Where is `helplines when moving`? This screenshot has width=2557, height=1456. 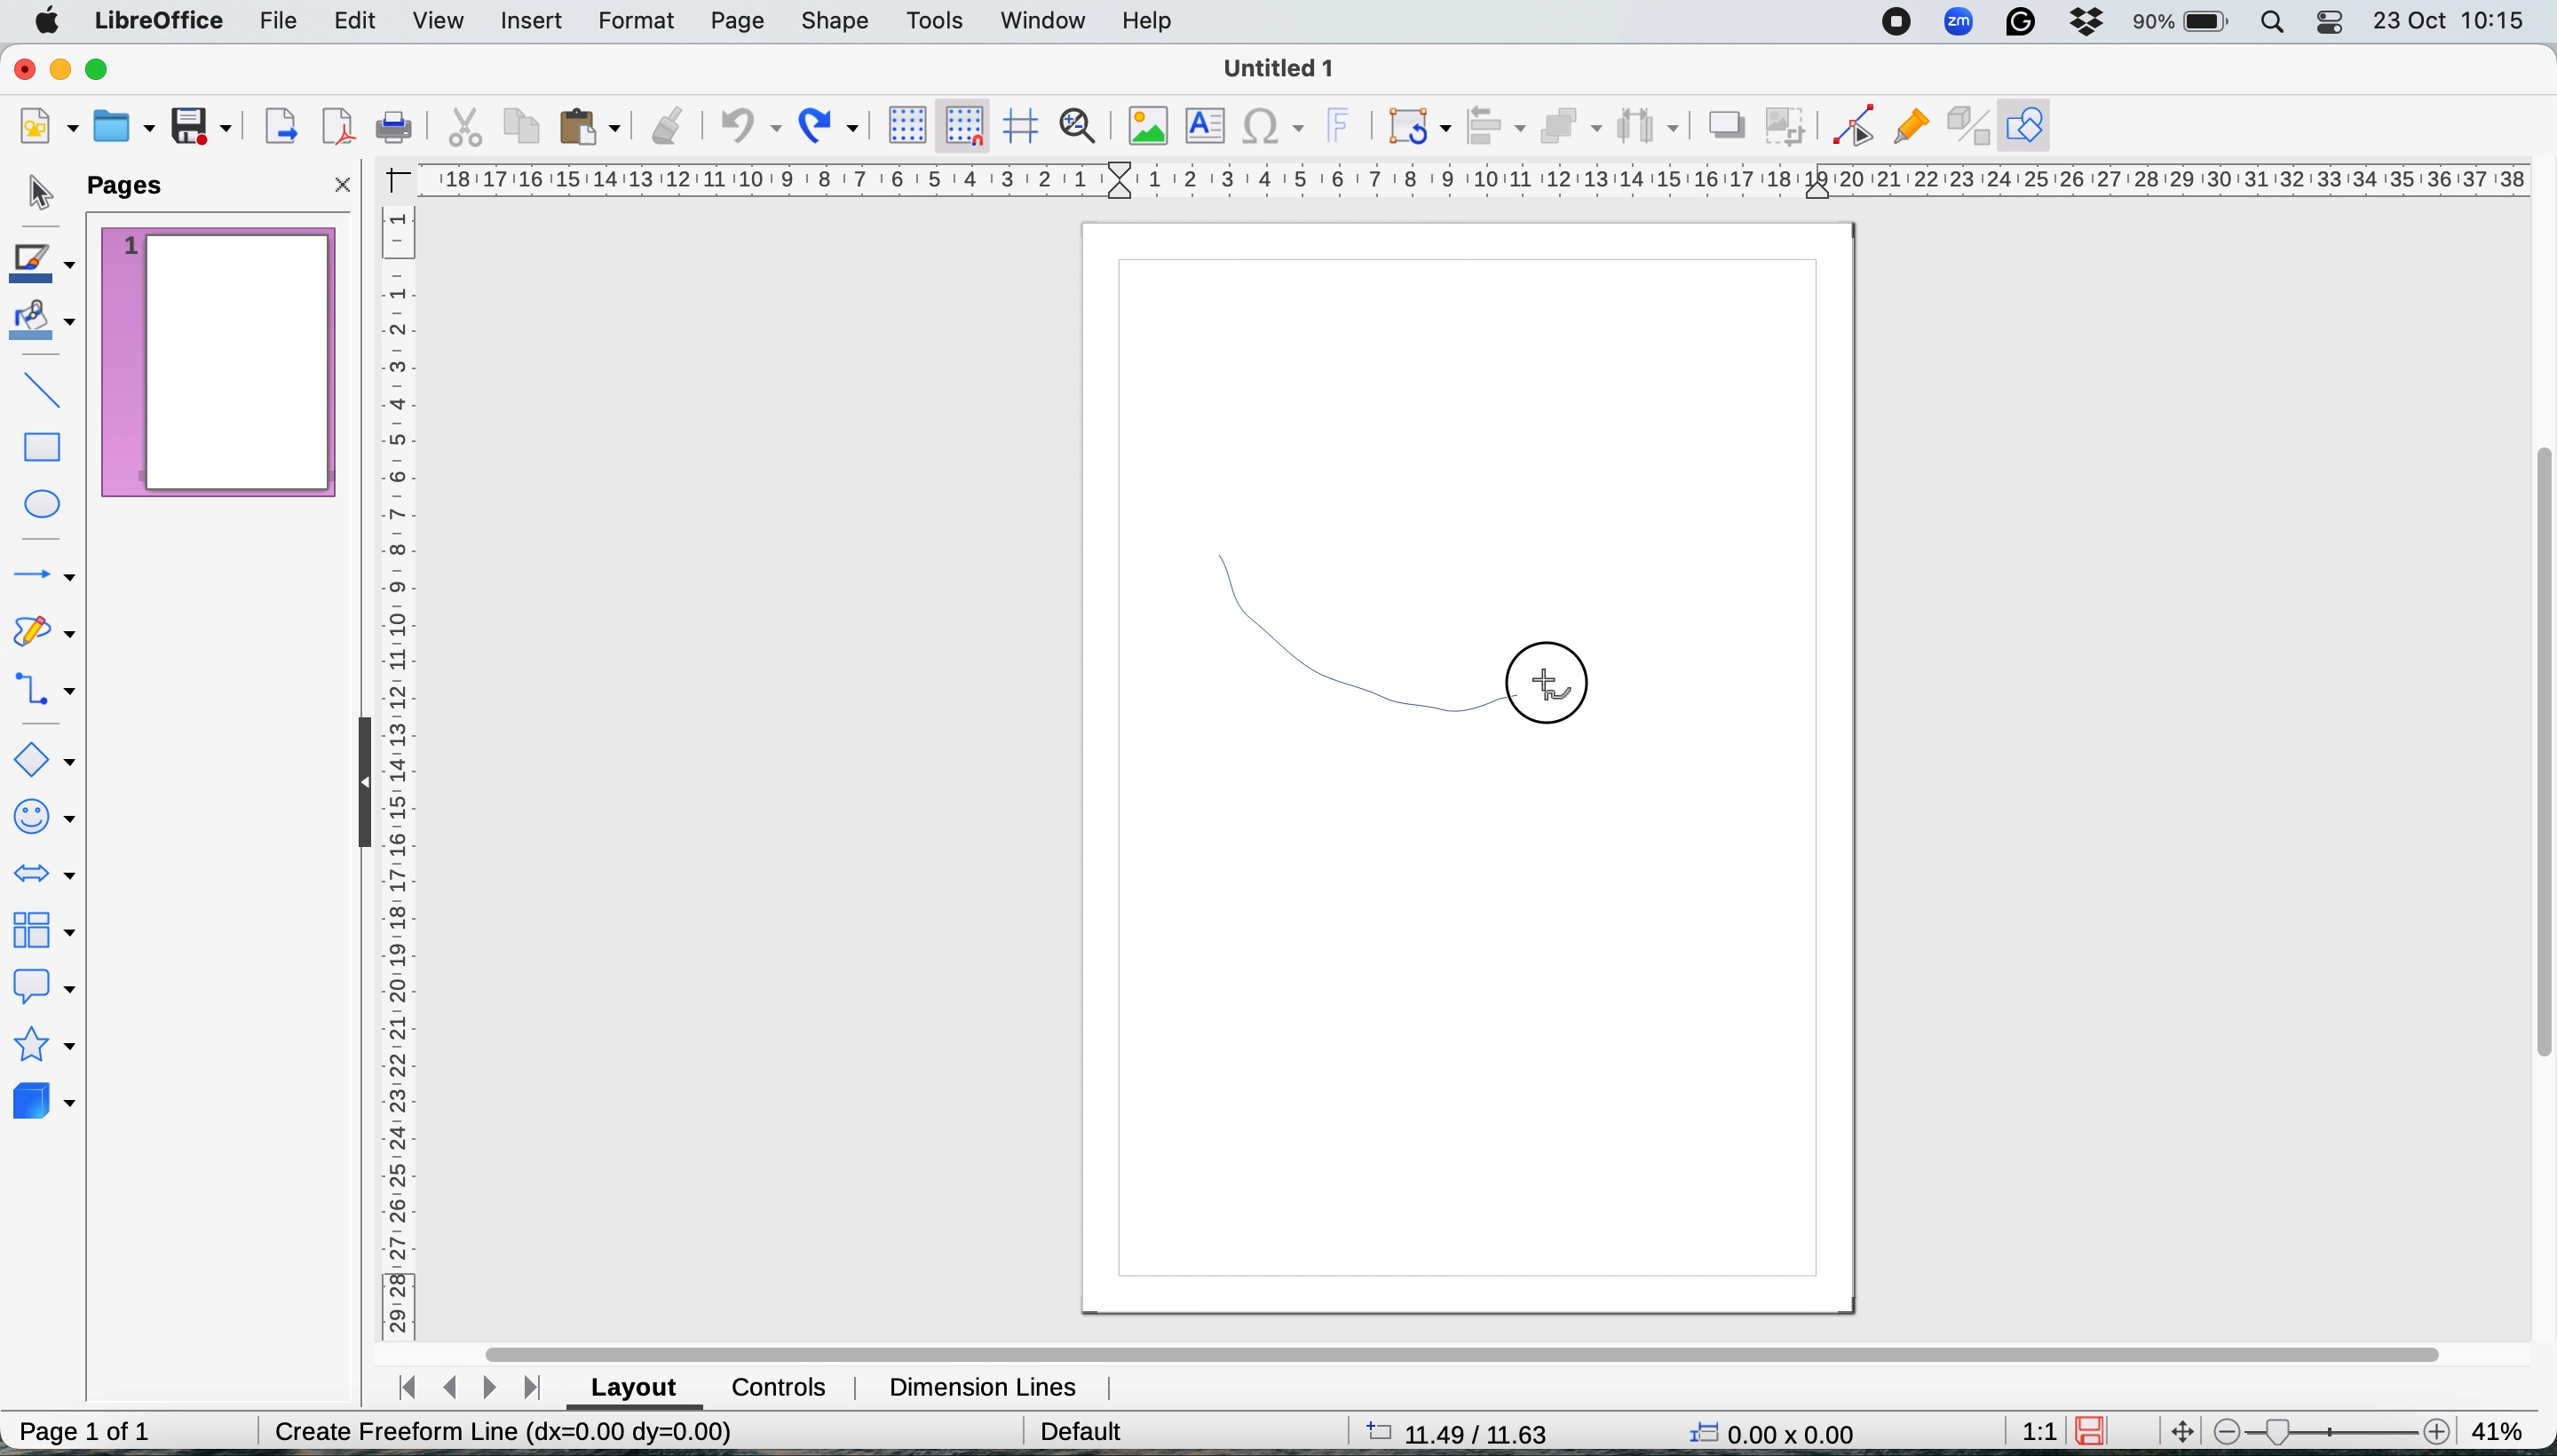 helplines when moving is located at coordinates (1019, 127).